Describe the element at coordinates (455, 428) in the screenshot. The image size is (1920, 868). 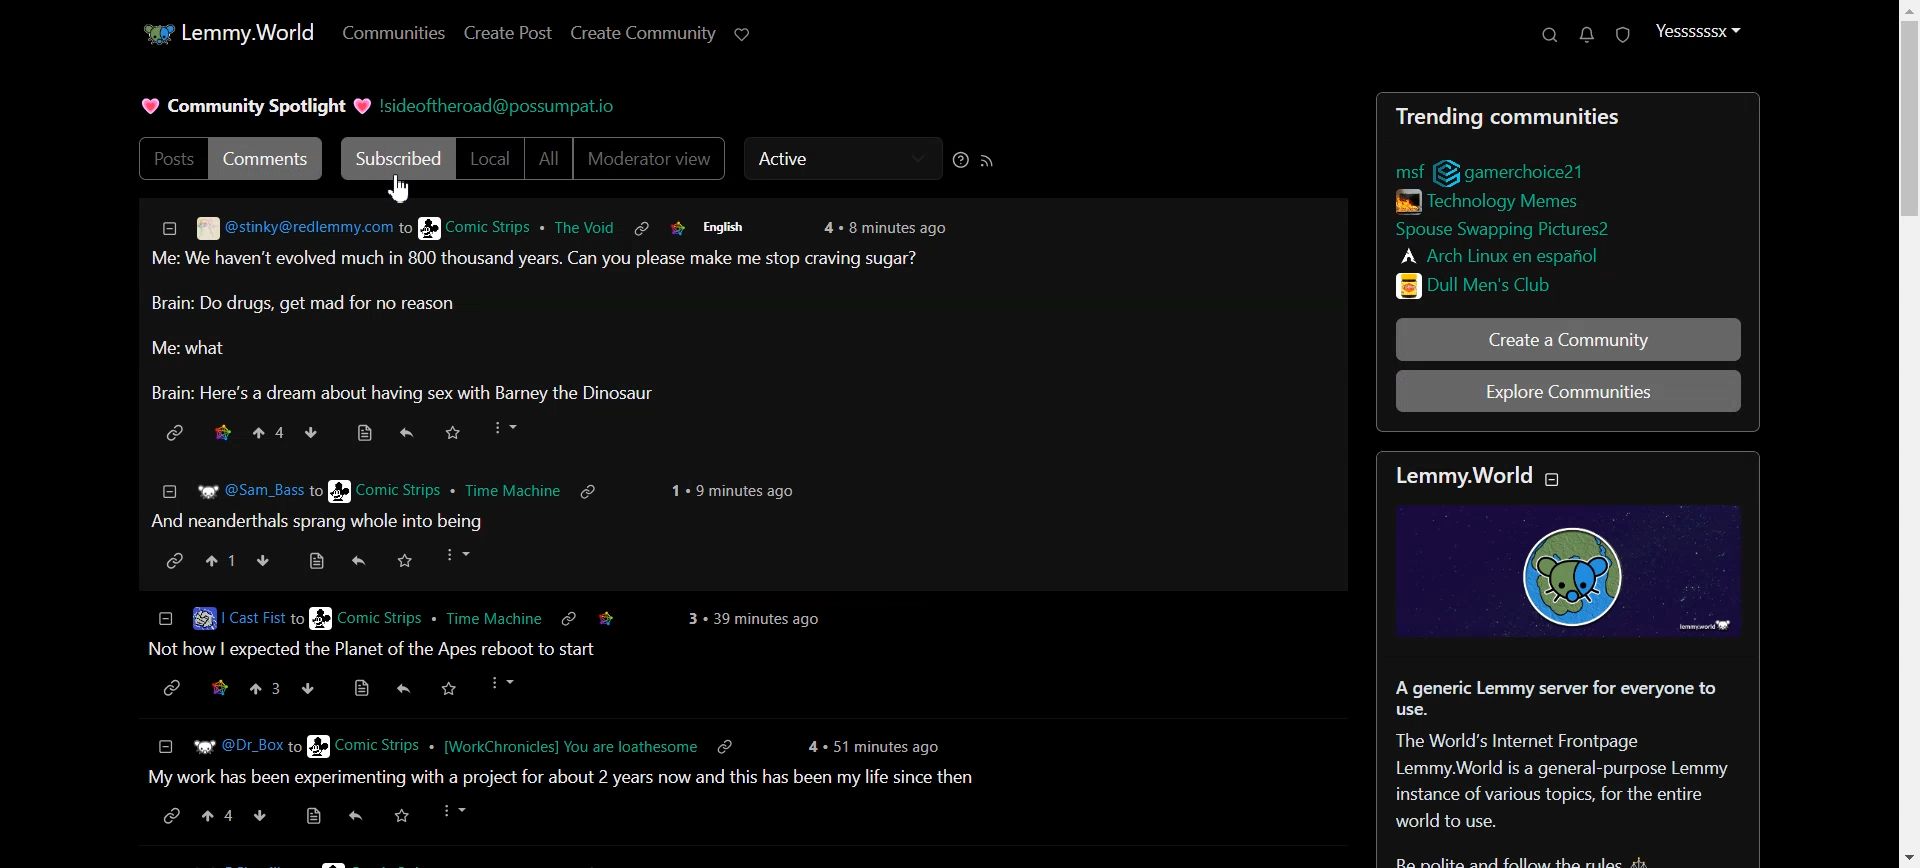
I see `save` at that location.